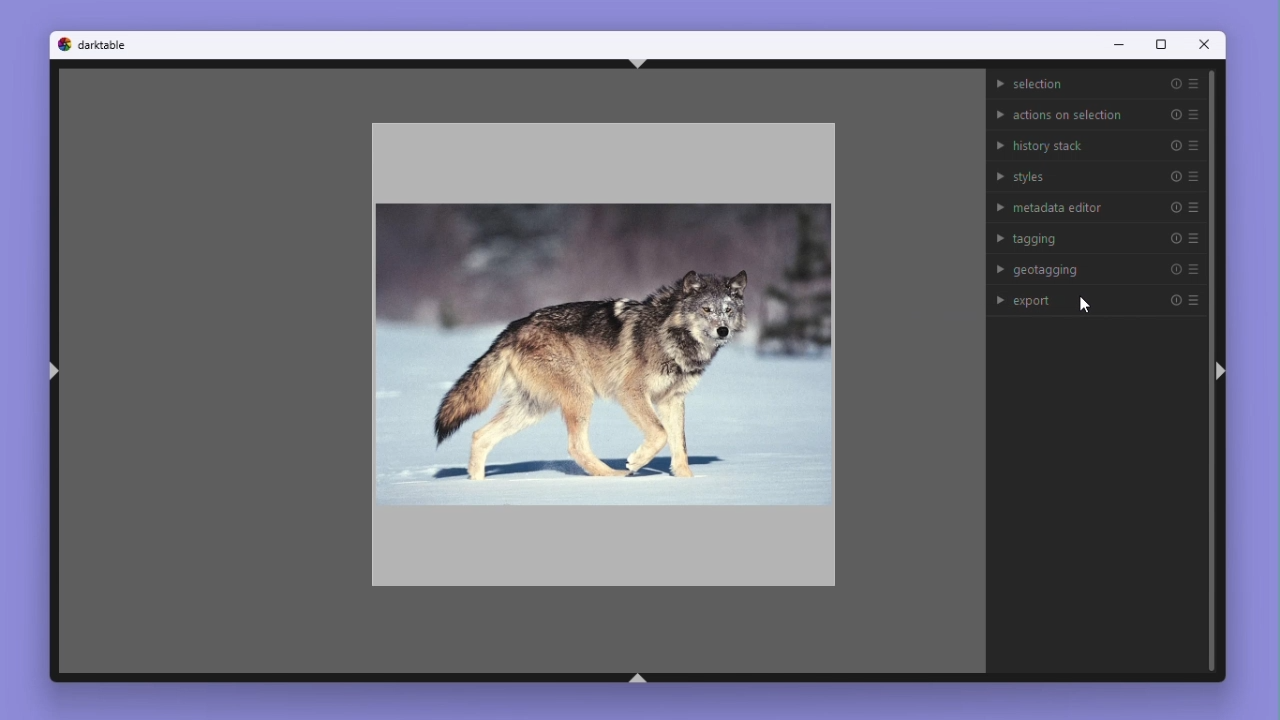 This screenshot has height=720, width=1280. Describe the element at coordinates (1223, 371) in the screenshot. I see `ctrl+shift+r` at that location.